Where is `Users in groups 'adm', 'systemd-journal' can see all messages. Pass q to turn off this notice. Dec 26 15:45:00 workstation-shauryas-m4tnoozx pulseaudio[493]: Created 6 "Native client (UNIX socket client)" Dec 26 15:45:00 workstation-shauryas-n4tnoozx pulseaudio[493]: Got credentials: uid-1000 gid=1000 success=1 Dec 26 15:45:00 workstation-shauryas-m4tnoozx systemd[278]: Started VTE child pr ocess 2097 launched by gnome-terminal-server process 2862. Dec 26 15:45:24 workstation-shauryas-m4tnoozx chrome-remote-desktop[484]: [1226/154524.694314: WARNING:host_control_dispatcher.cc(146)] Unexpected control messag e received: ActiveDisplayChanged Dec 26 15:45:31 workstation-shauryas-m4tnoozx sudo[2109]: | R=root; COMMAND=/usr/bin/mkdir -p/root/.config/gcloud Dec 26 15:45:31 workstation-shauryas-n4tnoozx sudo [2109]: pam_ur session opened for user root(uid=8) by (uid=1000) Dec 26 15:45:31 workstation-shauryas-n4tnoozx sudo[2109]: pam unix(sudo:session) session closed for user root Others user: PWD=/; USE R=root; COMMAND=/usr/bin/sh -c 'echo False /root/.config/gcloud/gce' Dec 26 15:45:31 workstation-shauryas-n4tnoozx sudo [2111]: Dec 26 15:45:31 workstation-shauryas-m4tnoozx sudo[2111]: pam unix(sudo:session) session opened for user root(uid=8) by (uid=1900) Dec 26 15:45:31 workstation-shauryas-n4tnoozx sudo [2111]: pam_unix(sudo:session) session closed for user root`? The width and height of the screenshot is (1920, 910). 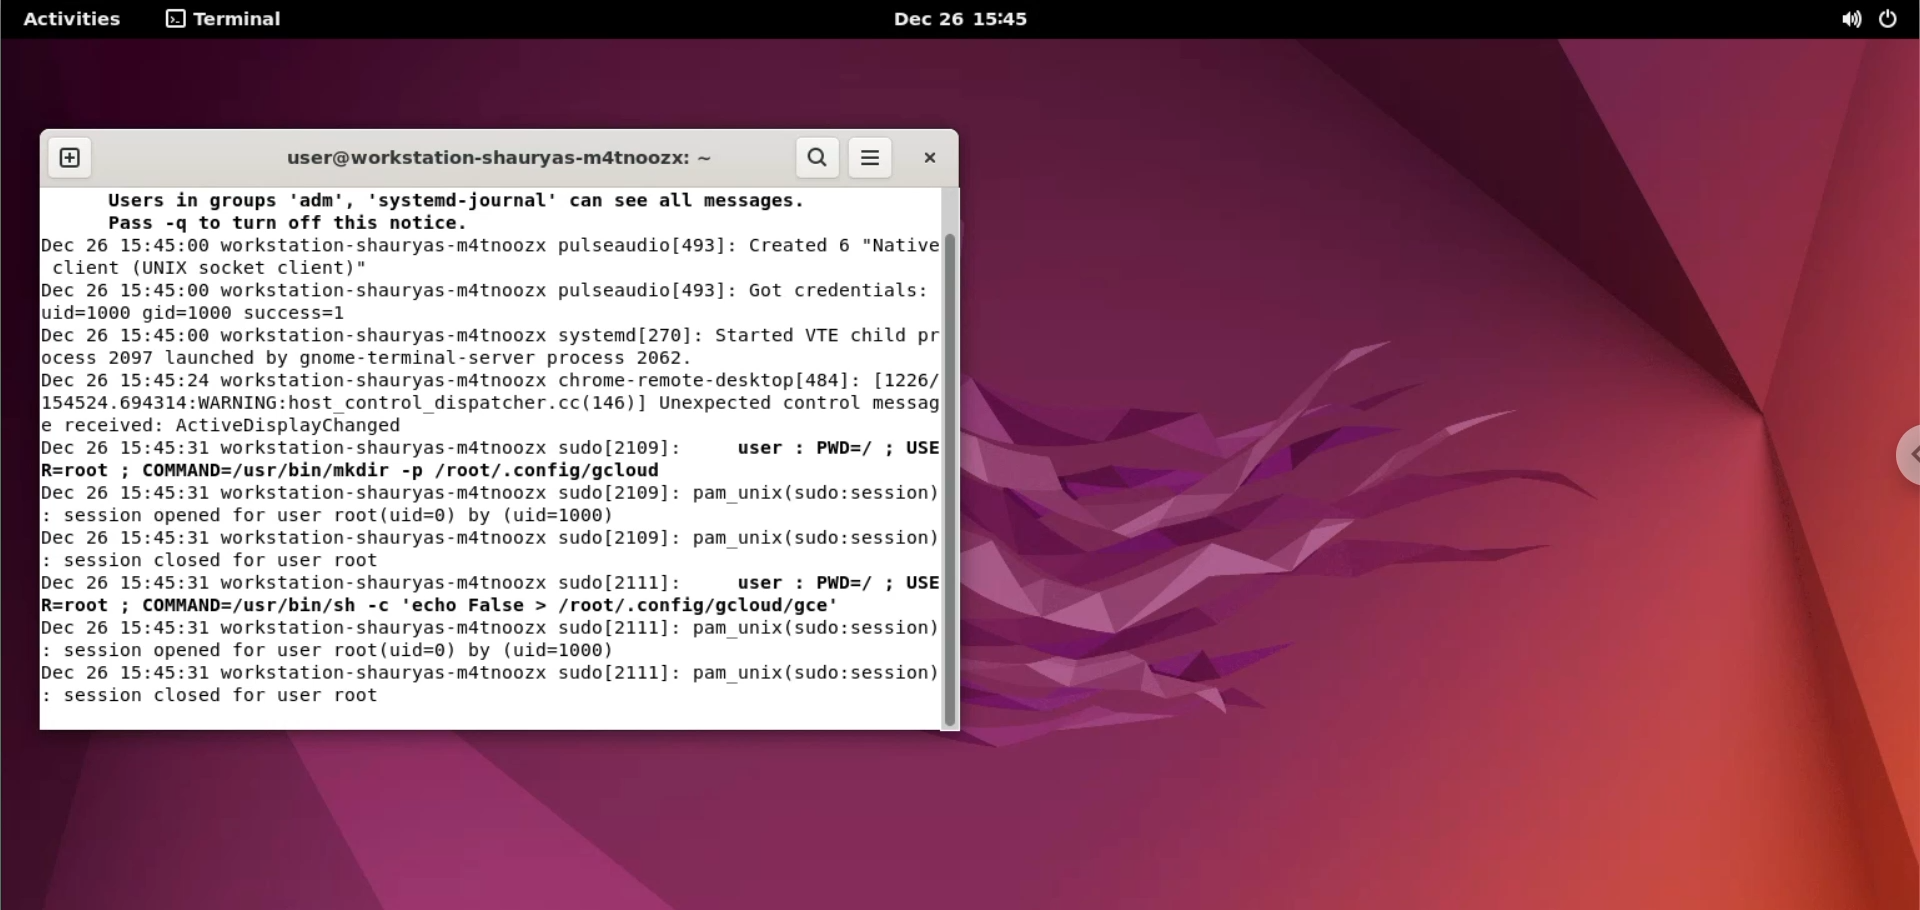 Users in groups 'adm', 'systemd-journal' can see all messages. Pass q to turn off this notice. Dec 26 15:45:00 workstation-shauryas-m4tnoozx pulseaudio[493]: Created 6 "Native client (UNIX socket client)" Dec 26 15:45:00 workstation-shauryas-n4tnoozx pulseaudio[493]: Got credentials: uid-1000 gid=1000 success=1 Dec 26 15:45:00 workstation-shauryas-m4tnoozx systemd[278]: Started VTE child pr ocess 2097 launched by gnome-terminal-server process 2862. Dec 26 15:45:24 workstation-shauryas-m4tnoozx chrome-remote-desktop[484]: [1226/154524.694314: WARNING:host_control_dispatcher.cc(146)] Unexpected control messag e received: ActiveDisplayChanged Dec 26 15:45:31 workstation-shauryas-m4tnoozx sudo[2109]: | R=root; COMMAND=/usr/bin/mkdir -p/root/.config/gcloud Dec 26 15:45:31 workstation-shauryas-n4tnoozx sudo [2109]: pam_ur session opened for user root(uid=8) by (uid=1000) Dec 26 15:45:31 workstation-shauryas-n4tnoozx sudo[2109]: pam unix(sudo:session) session closed for user root Others user: PWD=/; USE R=root; COMMAND=/usr/bin/sh -c 'echo False /root/.config/gcloud/gce' Dec 26 15:45:31 workstation-shauryas-n4tnoozx sudo [2111]: Dec 26 15:45:31 workstation-shauryas-m4tnoozx sudo[2111]: pam unix(sudo:session) session opened for user root(uid=8) by (uid=1900) Dec 26 15:45:31 workstation-shauryas-n4tnoozx sudo [2111]: pam_unix(sudo:session) session closed for user root is located at coordinates (488, 452).